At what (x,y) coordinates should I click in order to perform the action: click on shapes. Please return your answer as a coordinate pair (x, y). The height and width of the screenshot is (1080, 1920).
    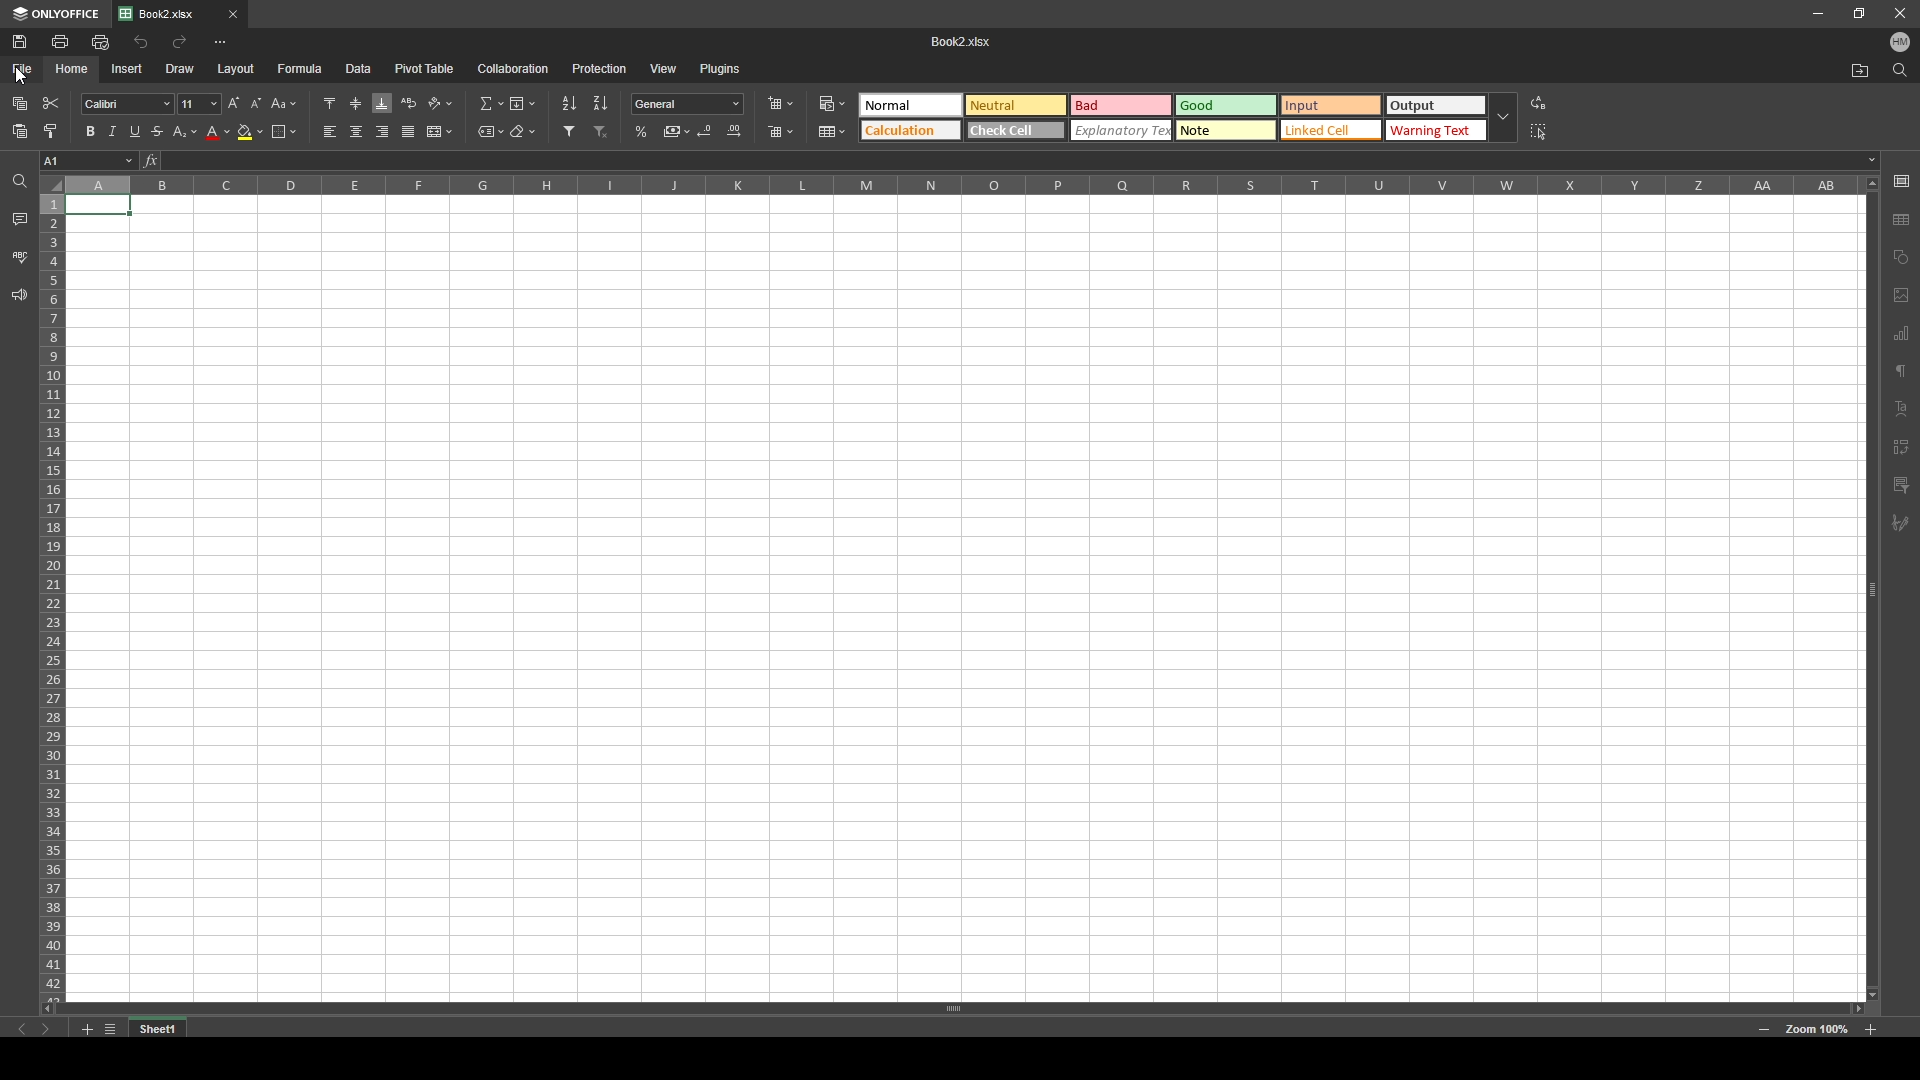
    Looking at the image, I should click on (1902, 256).